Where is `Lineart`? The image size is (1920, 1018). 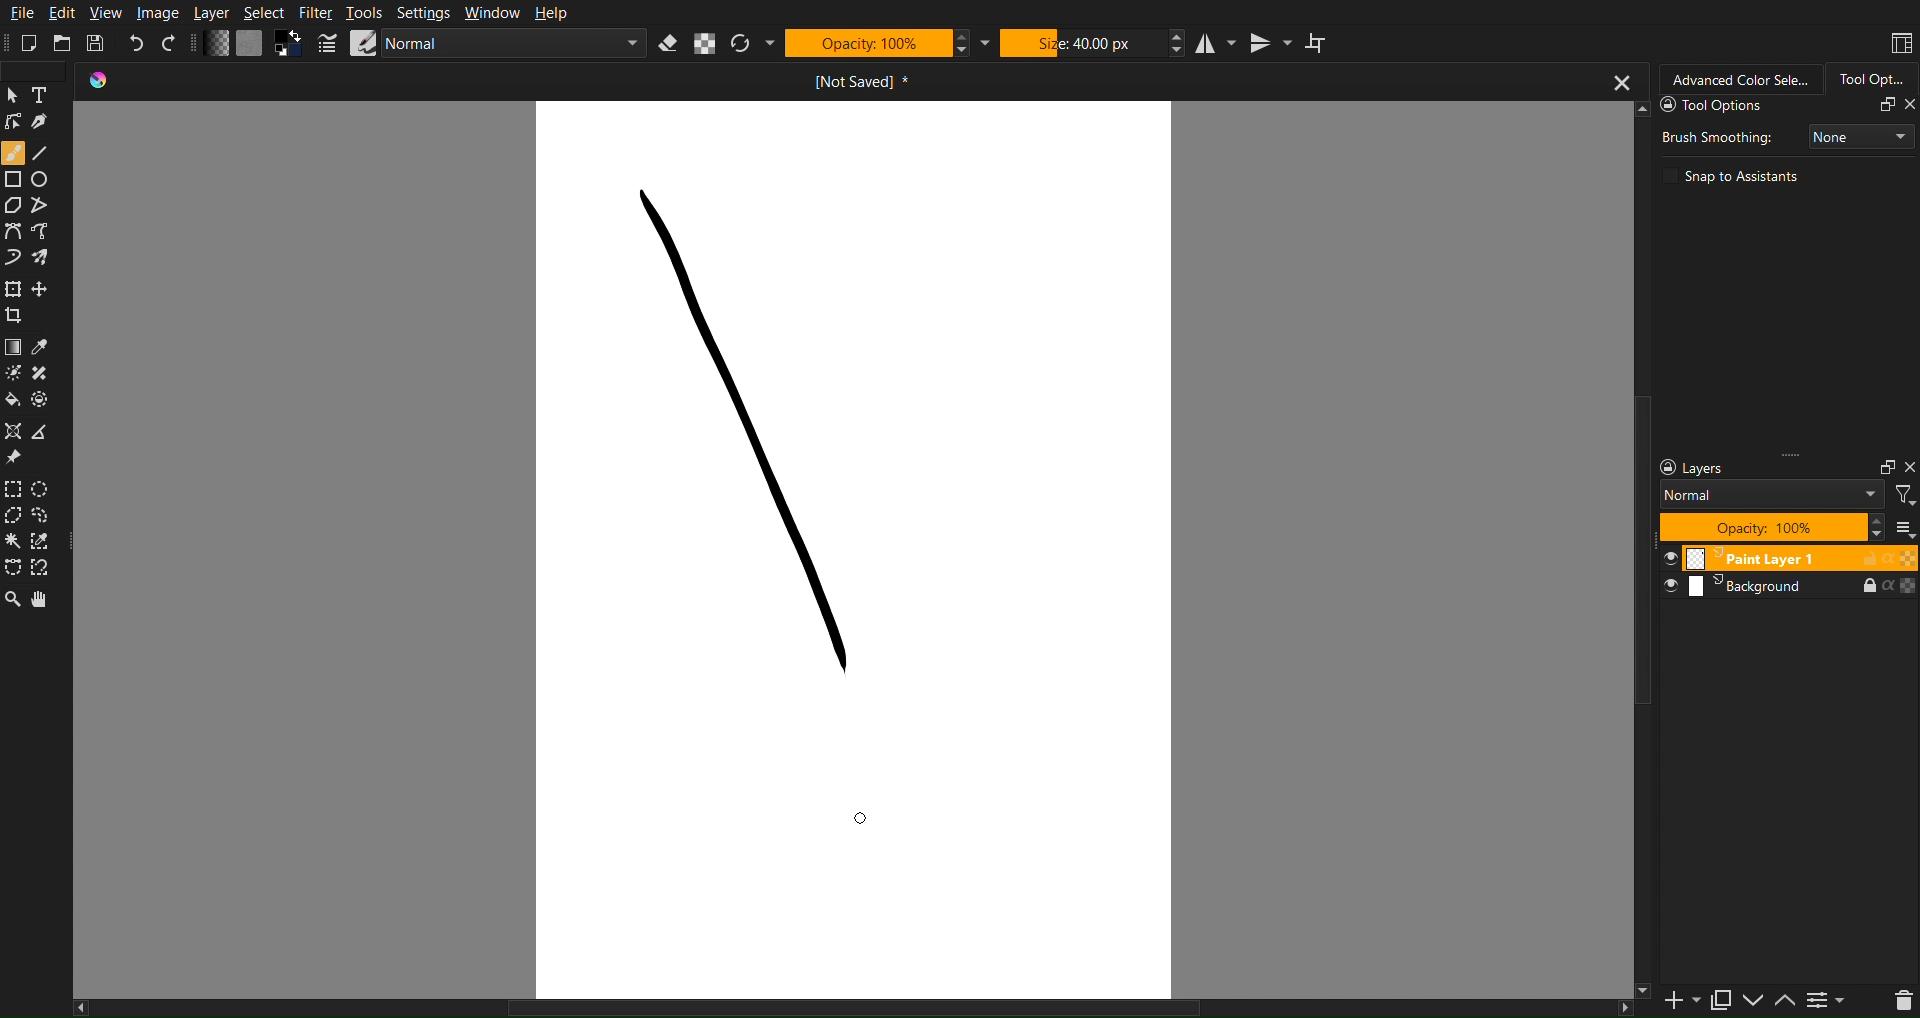 Lineart is located at coordinates (47, 125).